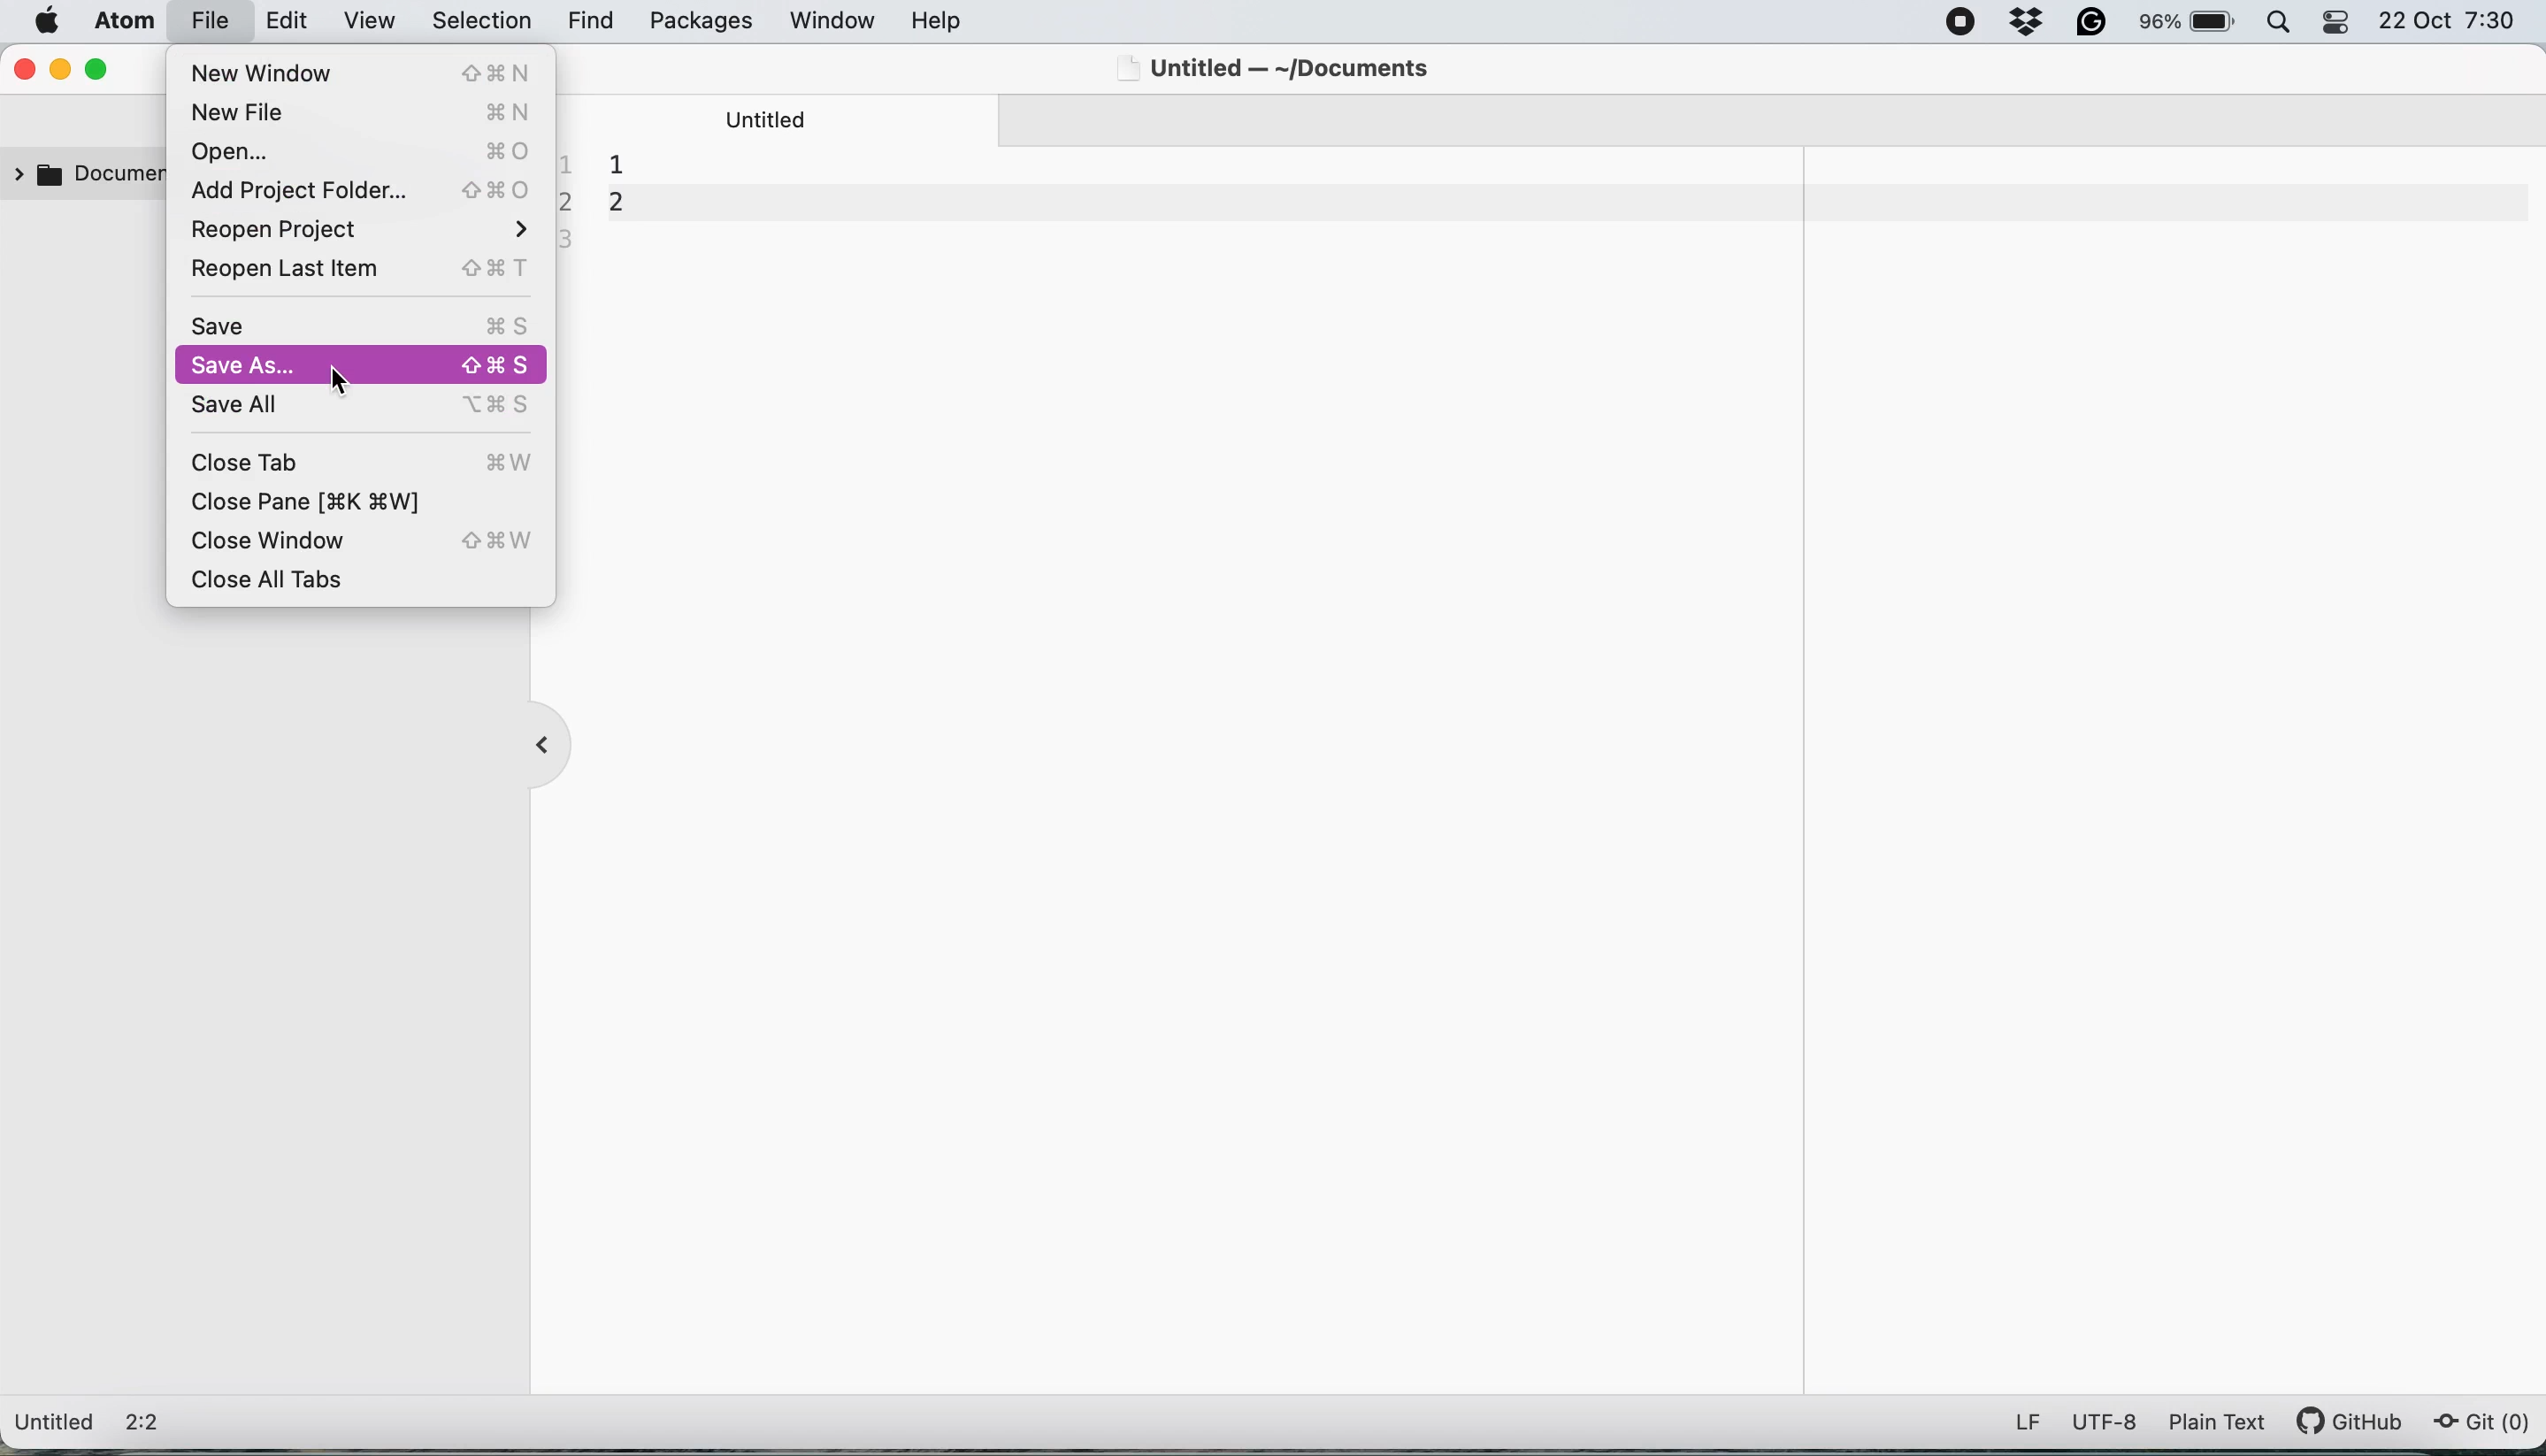 This screenshot has height=1456, width=2546. What do you see at coordinates (2340, 22) in the screenshot?
I see `control center` at bounding box center [2340, 22].